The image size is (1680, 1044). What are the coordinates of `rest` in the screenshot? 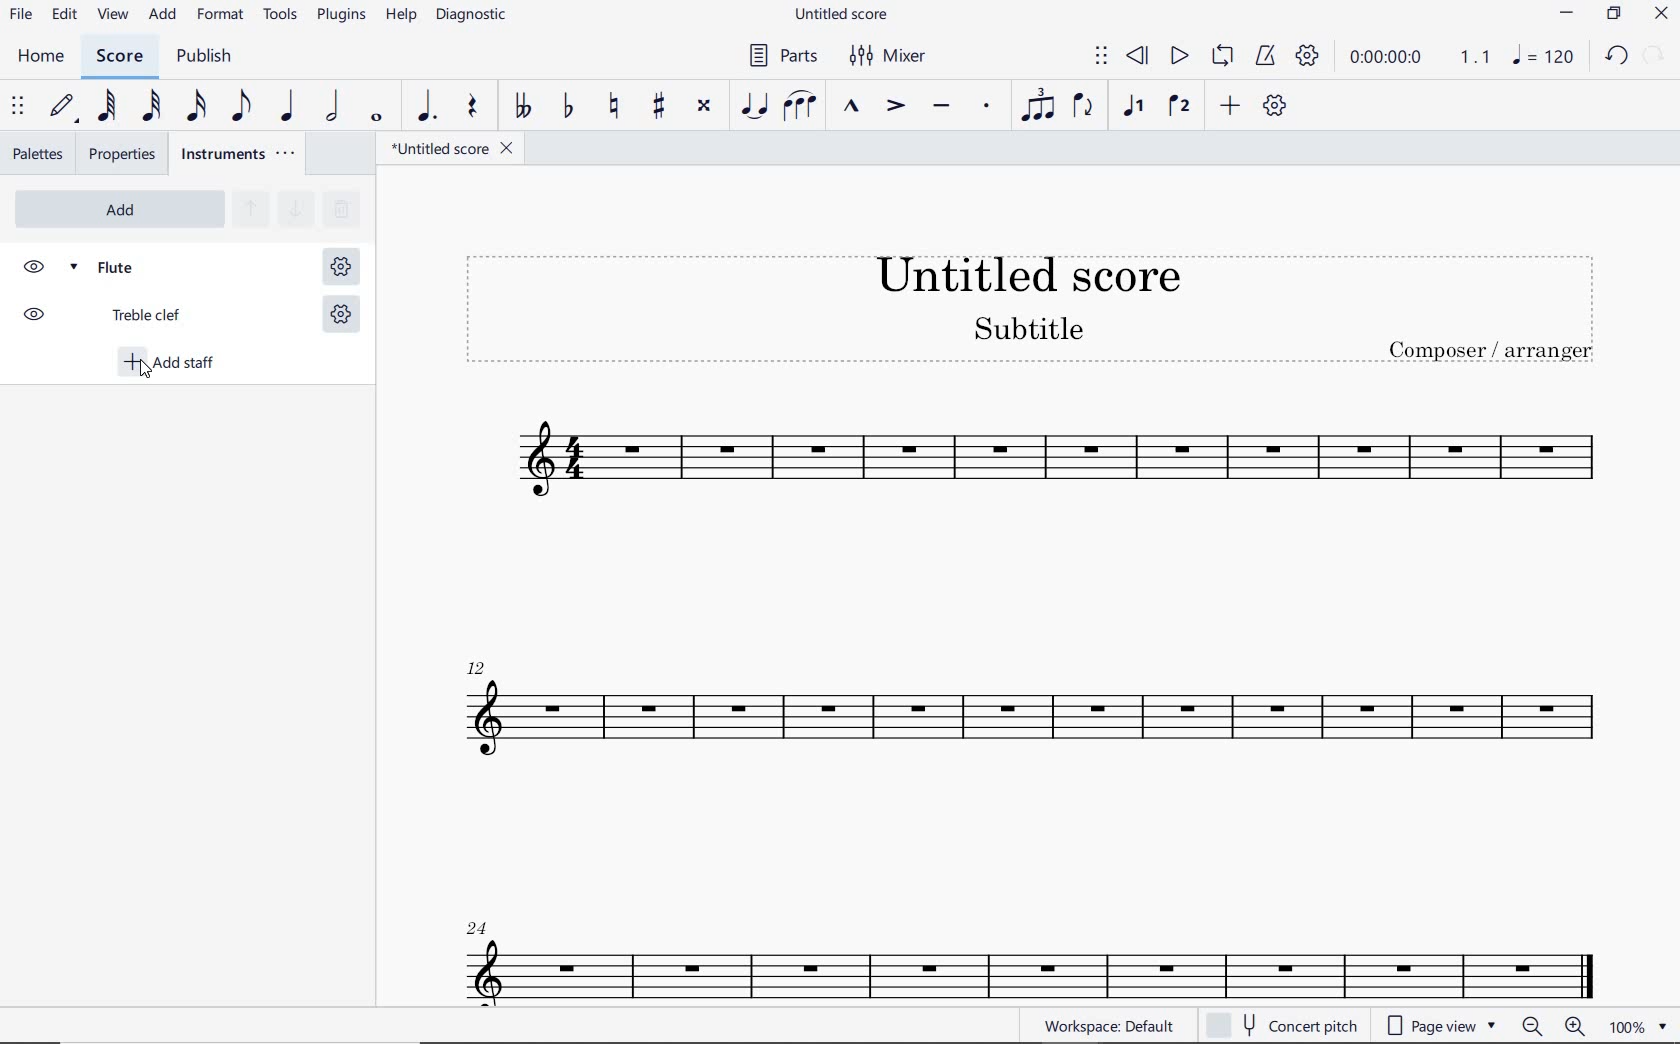 It's located at (470, 110).